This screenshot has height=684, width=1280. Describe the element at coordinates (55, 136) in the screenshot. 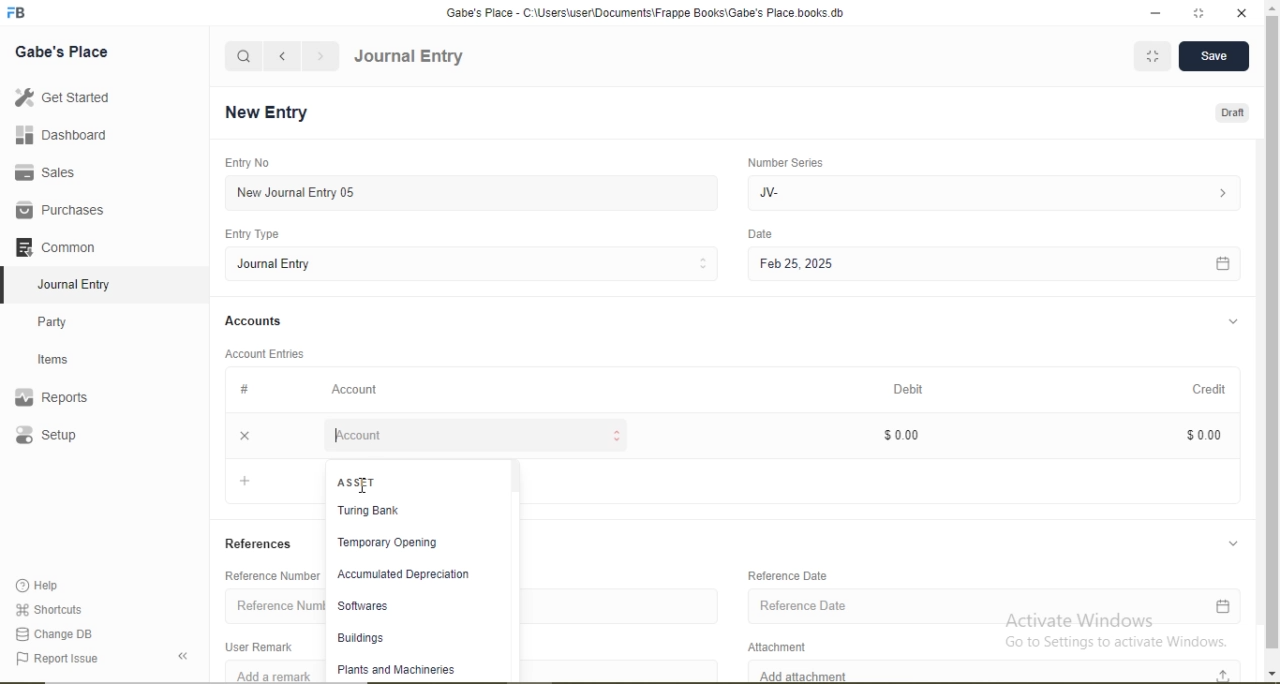

I see `Dashboard` at that location.